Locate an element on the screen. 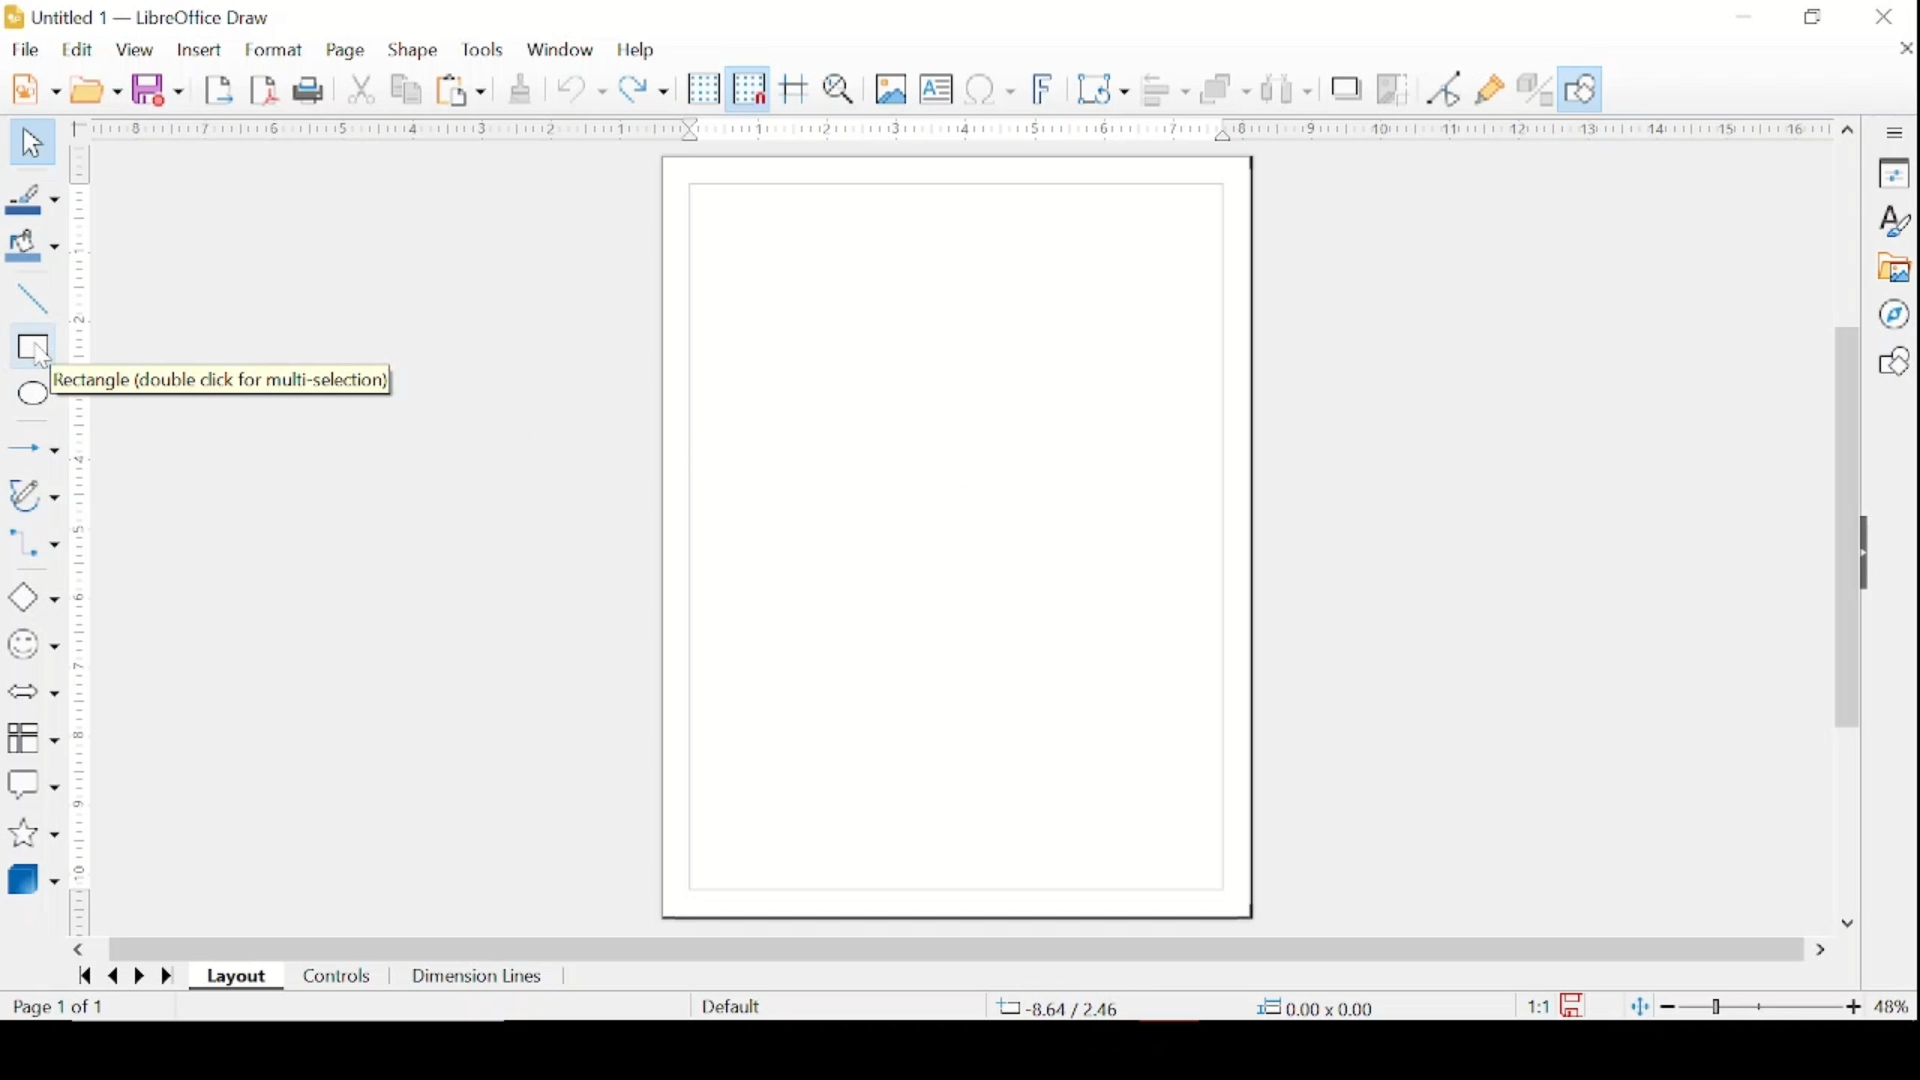 This screenshot has height=1080, width=1920. paste options is located at coordinates (462, 91).